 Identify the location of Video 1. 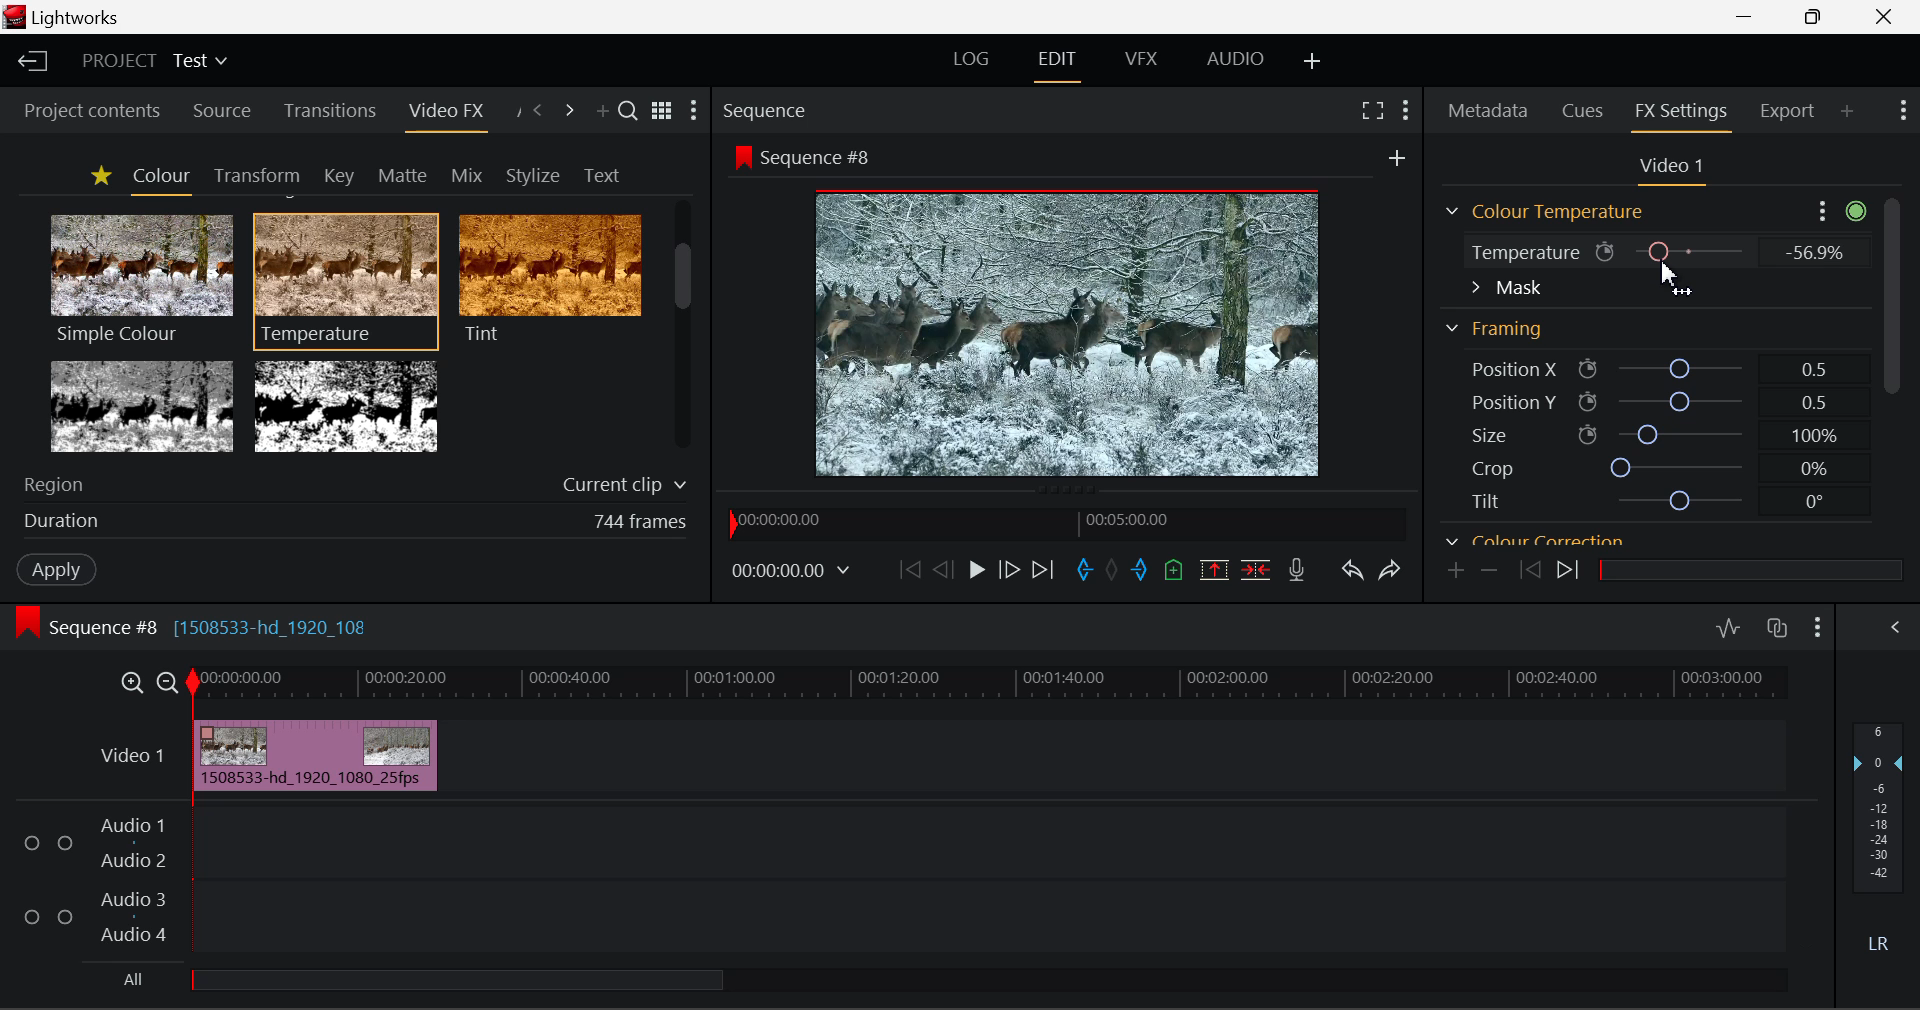
(131, 756).